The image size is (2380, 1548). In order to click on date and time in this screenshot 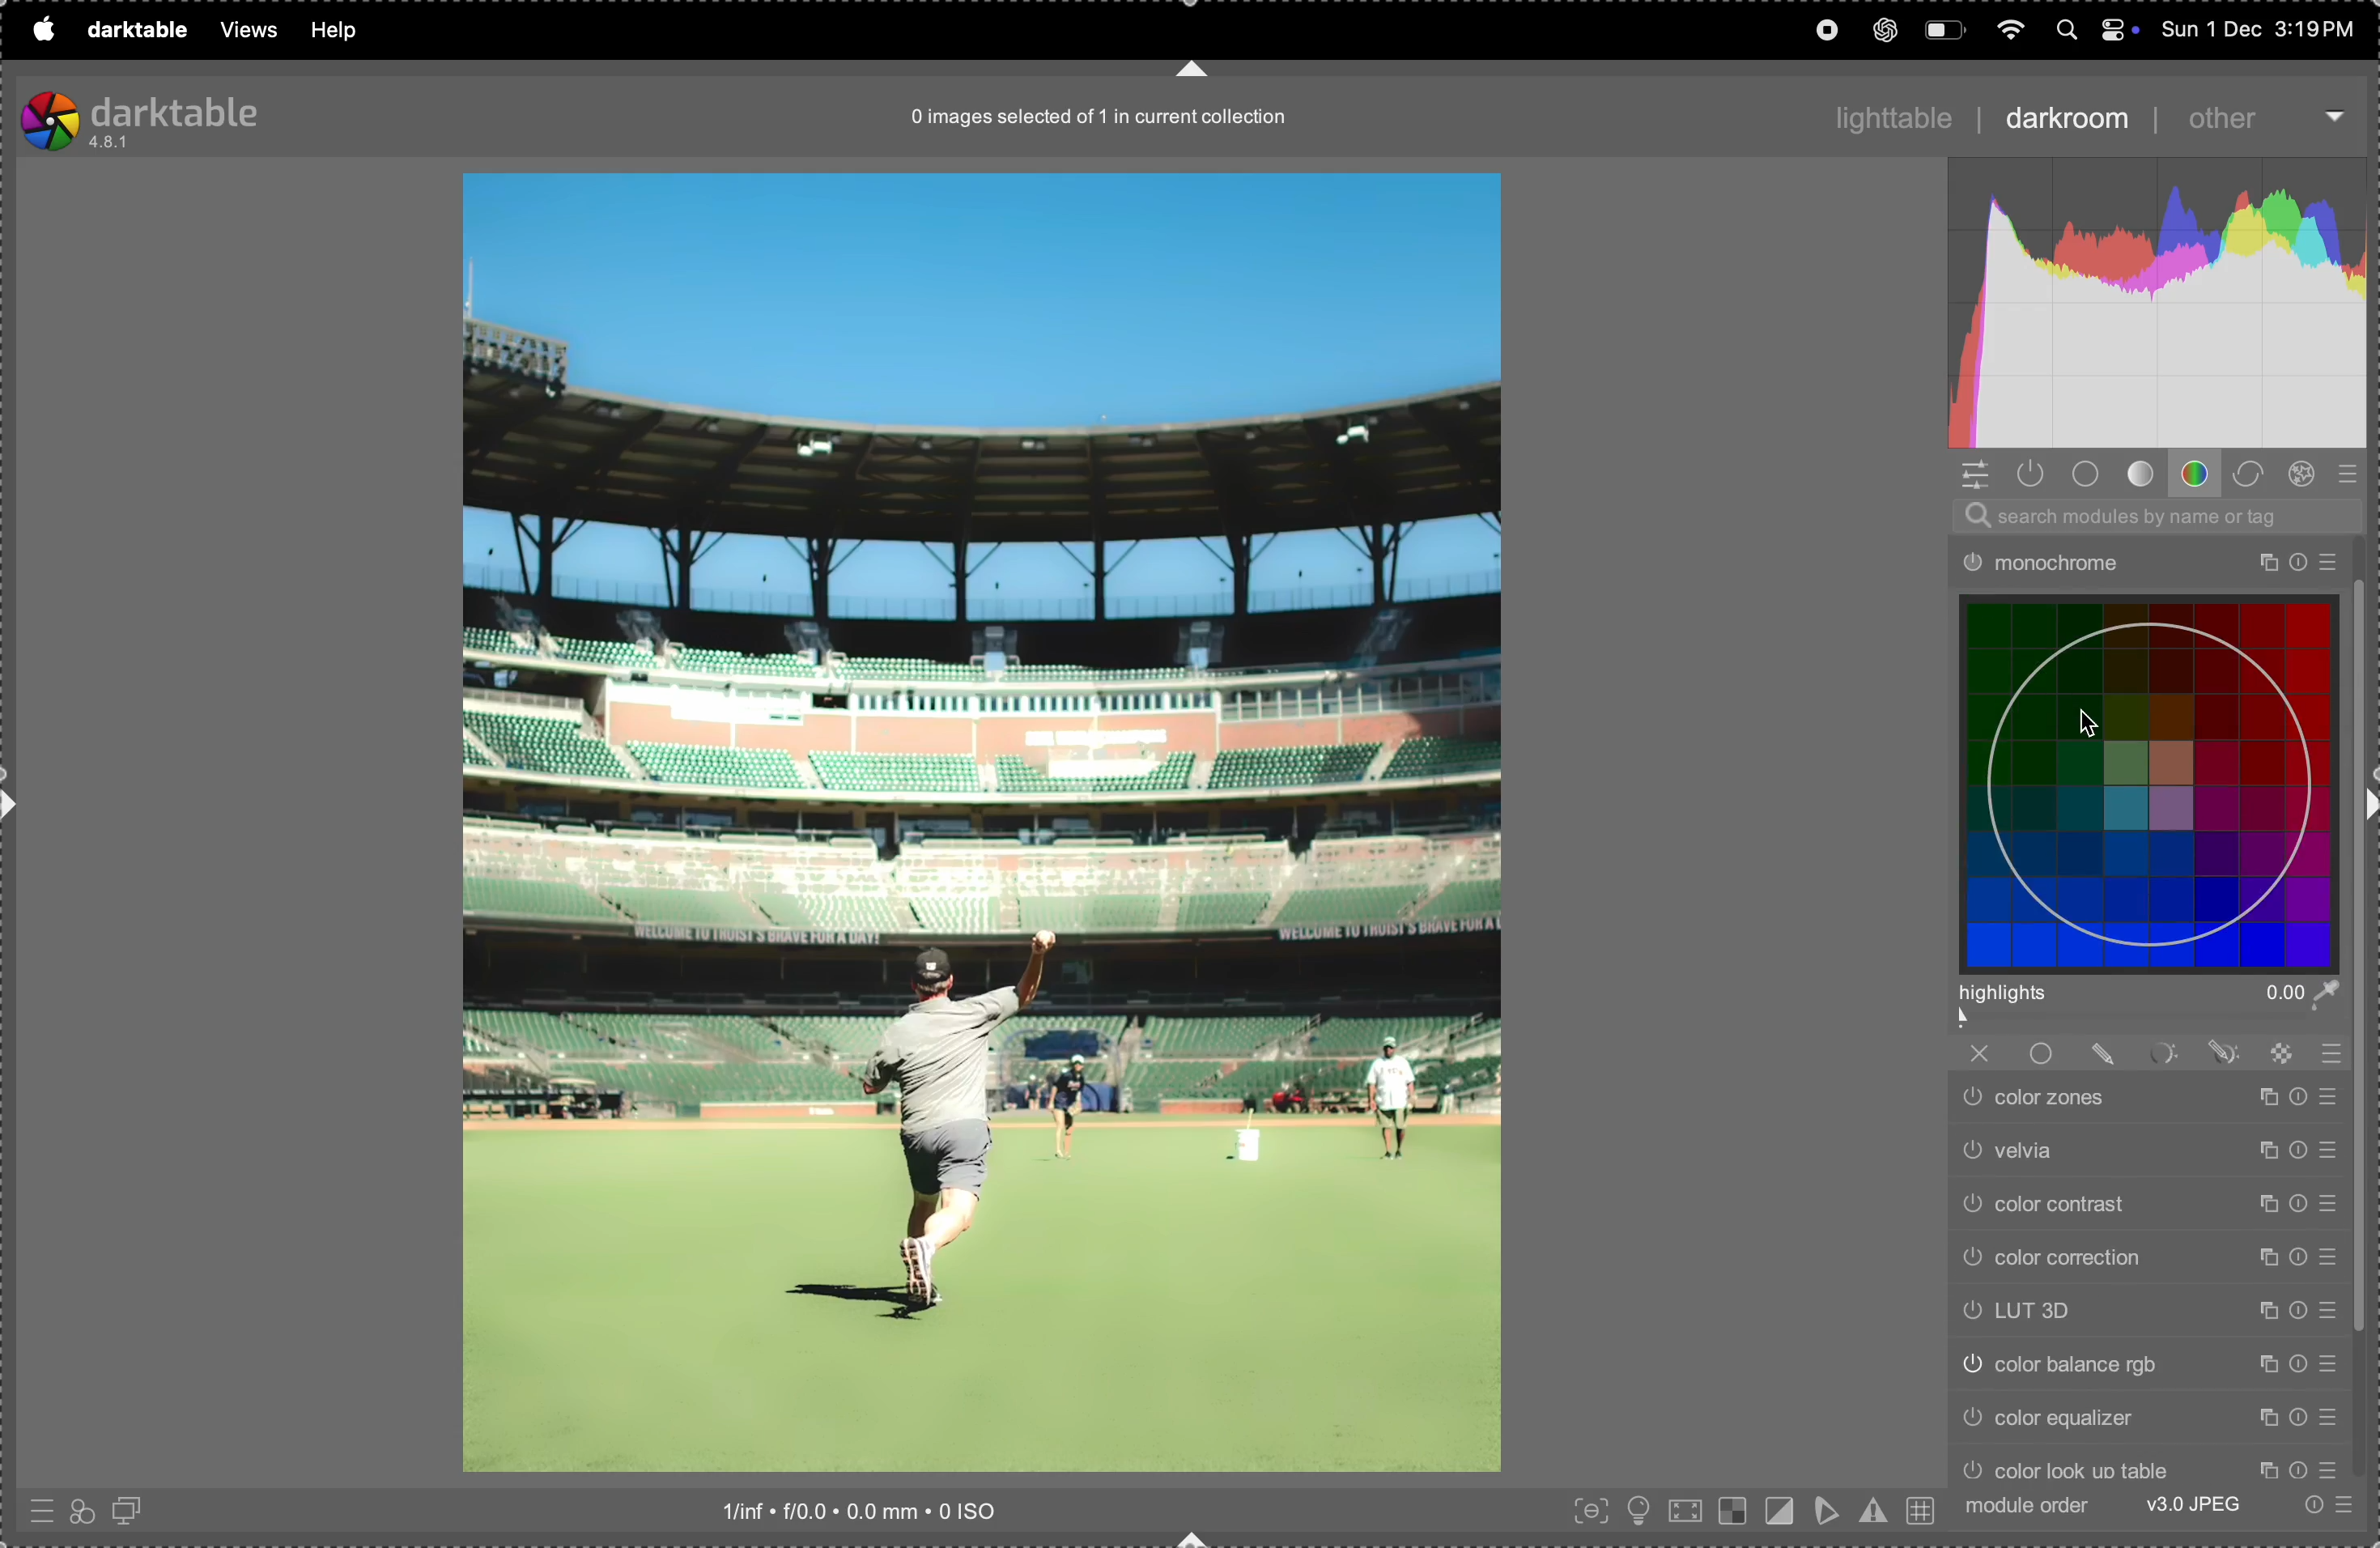, I will do `click(2263, 30)`.